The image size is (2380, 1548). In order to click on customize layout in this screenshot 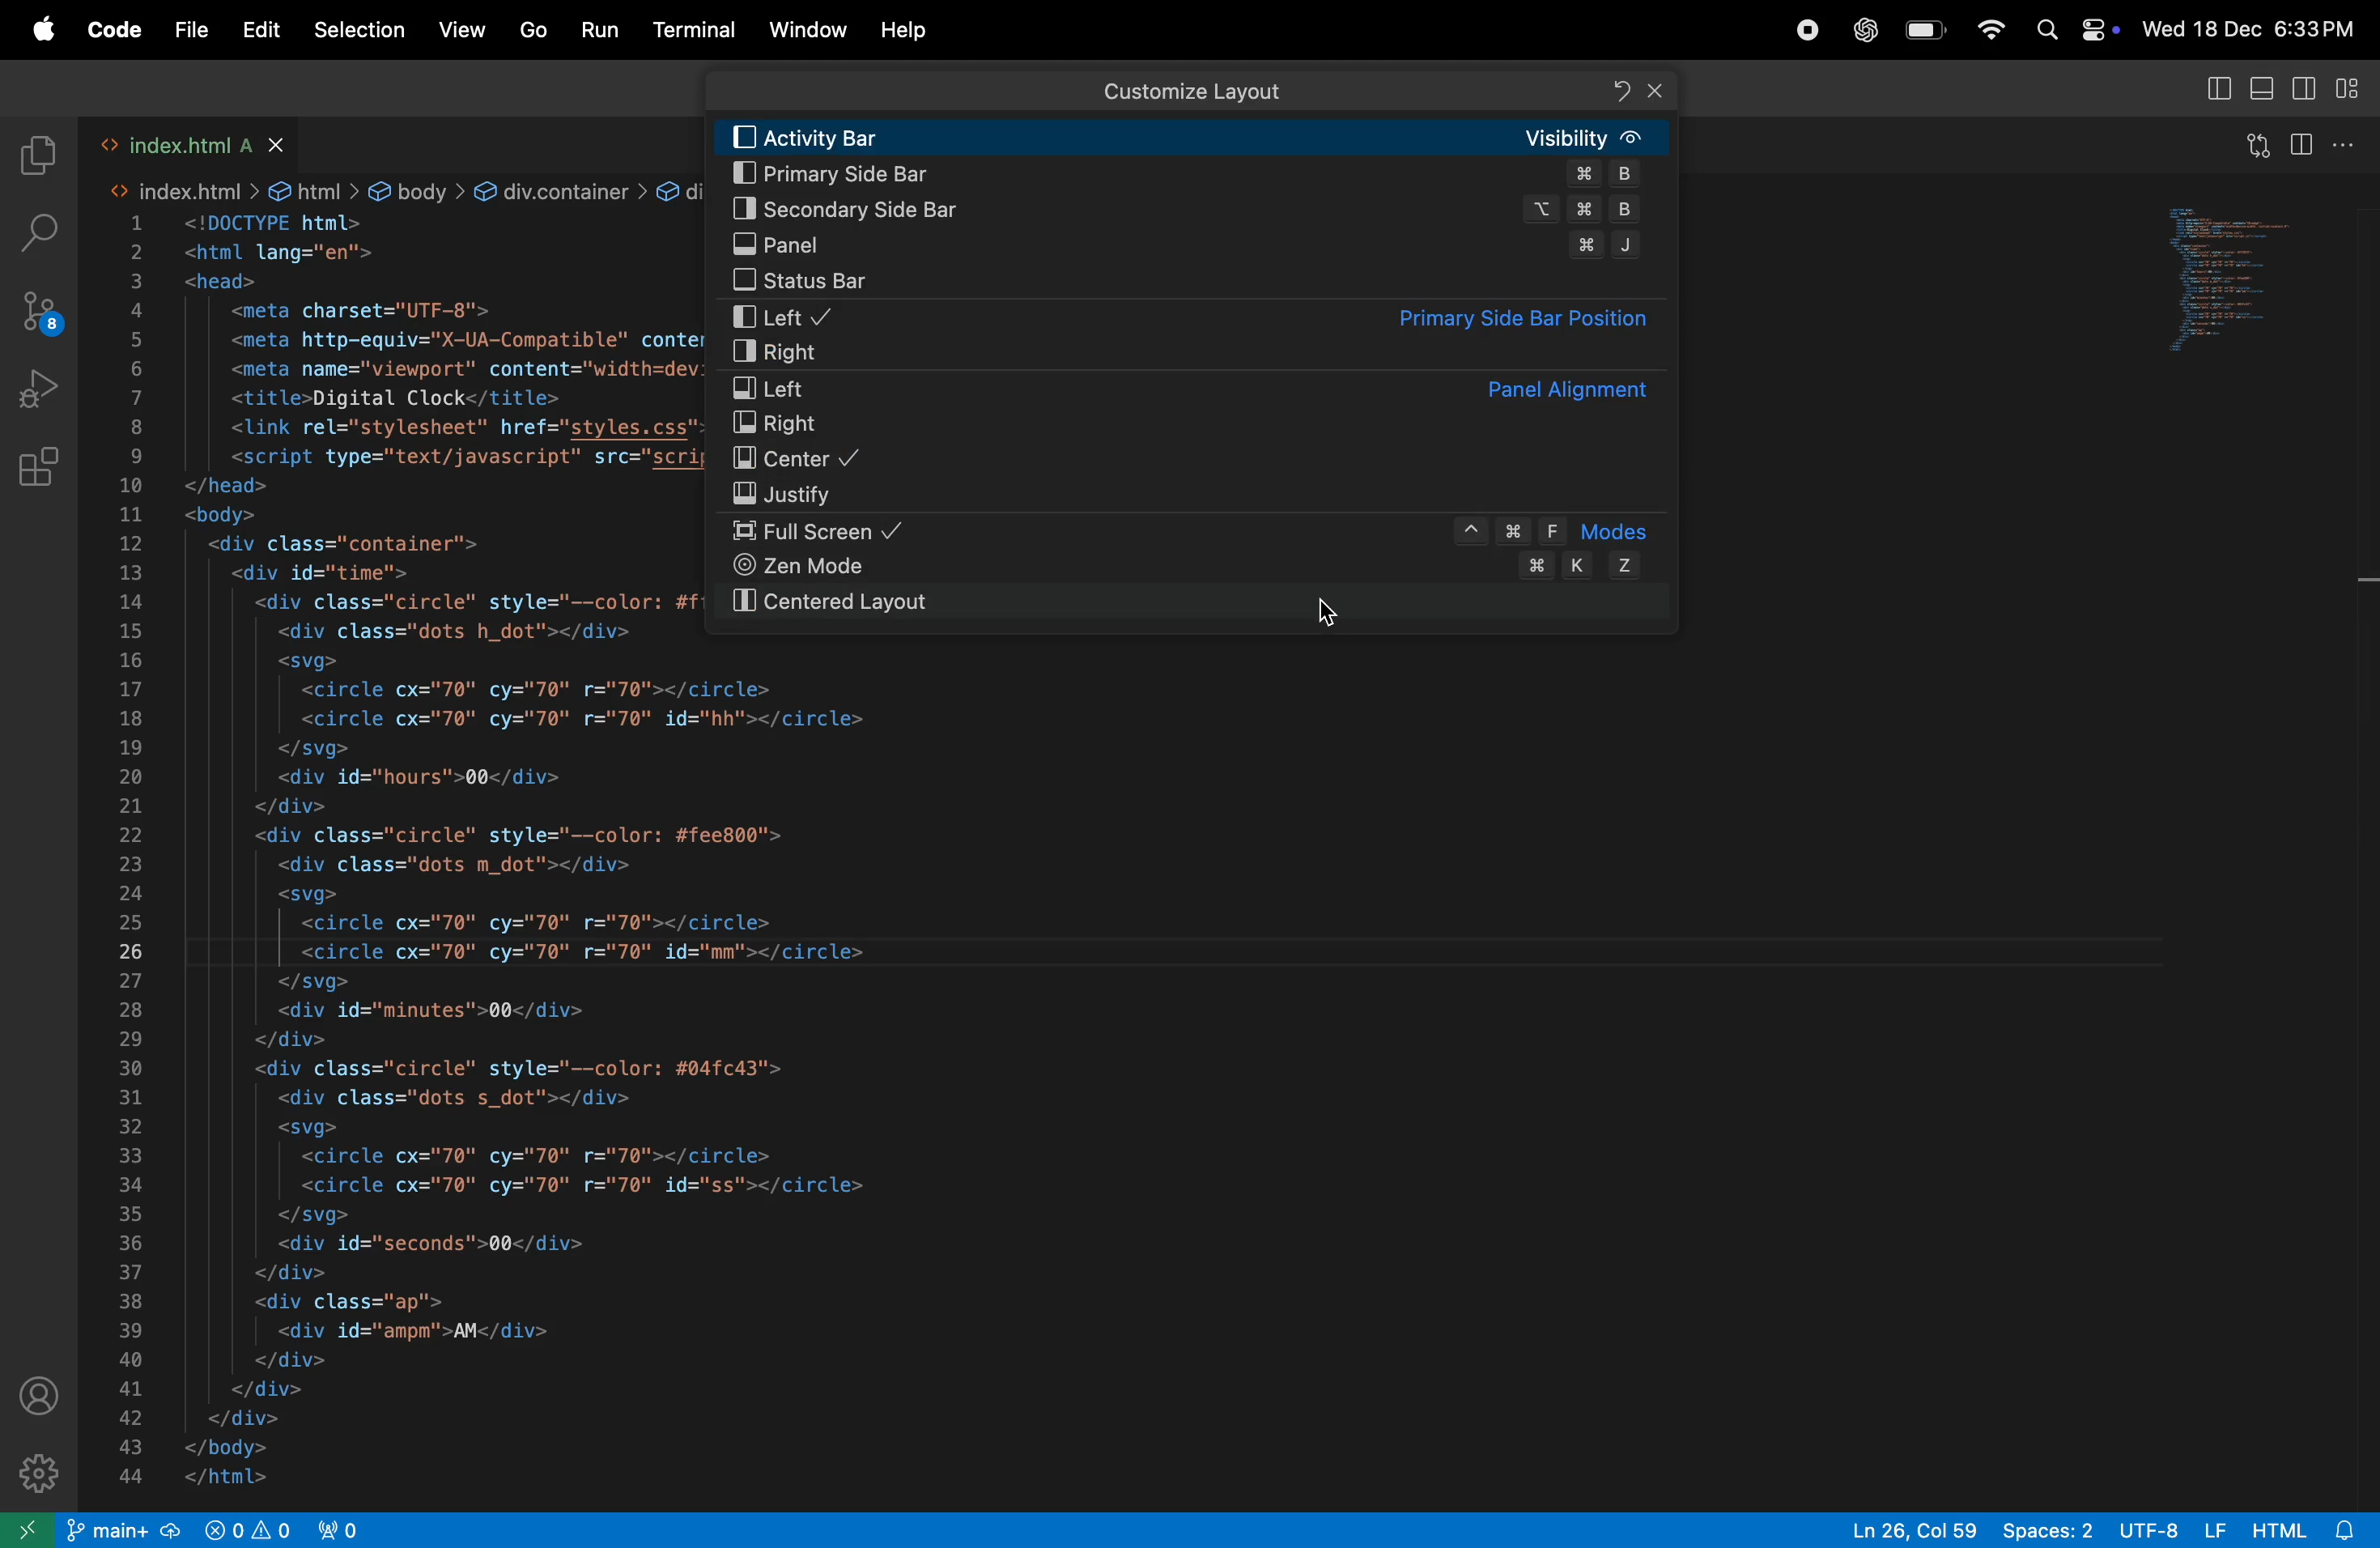, I will do `click(2356, 86)`.